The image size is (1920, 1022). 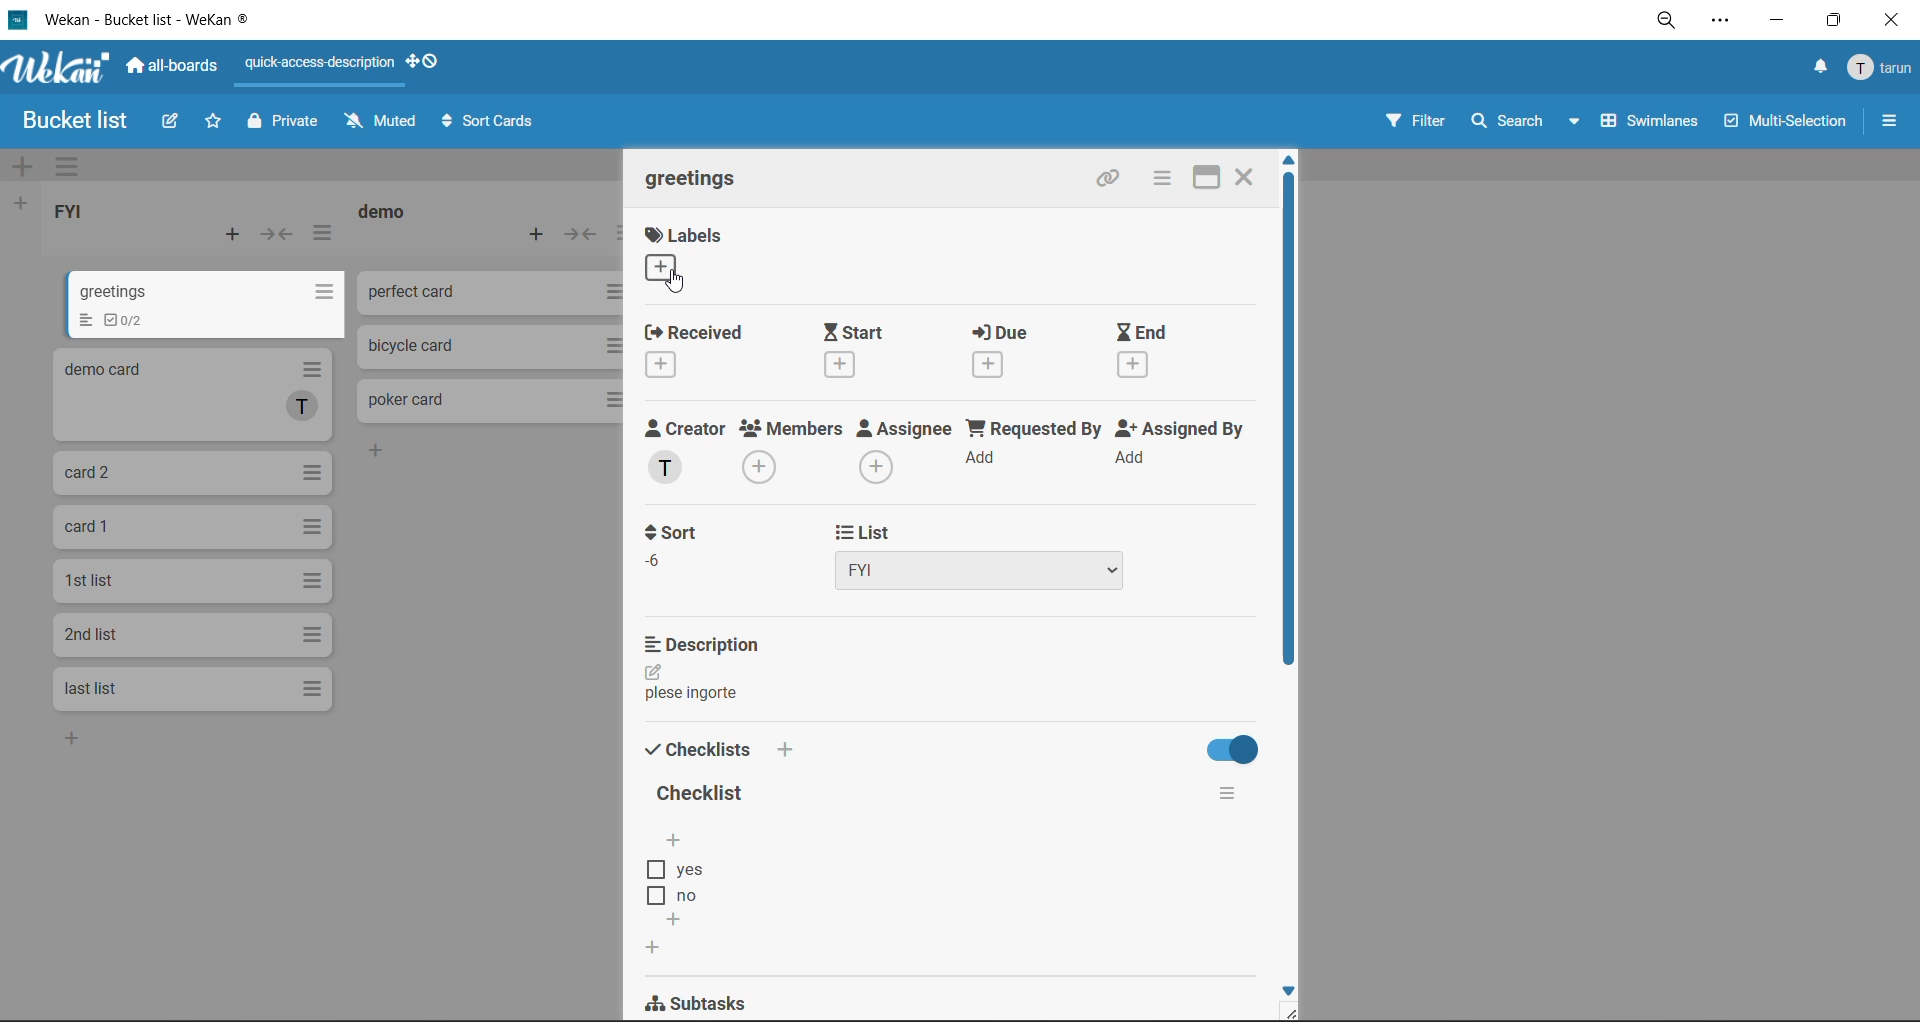 What do you see at coordinates (715, 751) in the screenshot?
I see `checklists` at bounding box center [715, 751].